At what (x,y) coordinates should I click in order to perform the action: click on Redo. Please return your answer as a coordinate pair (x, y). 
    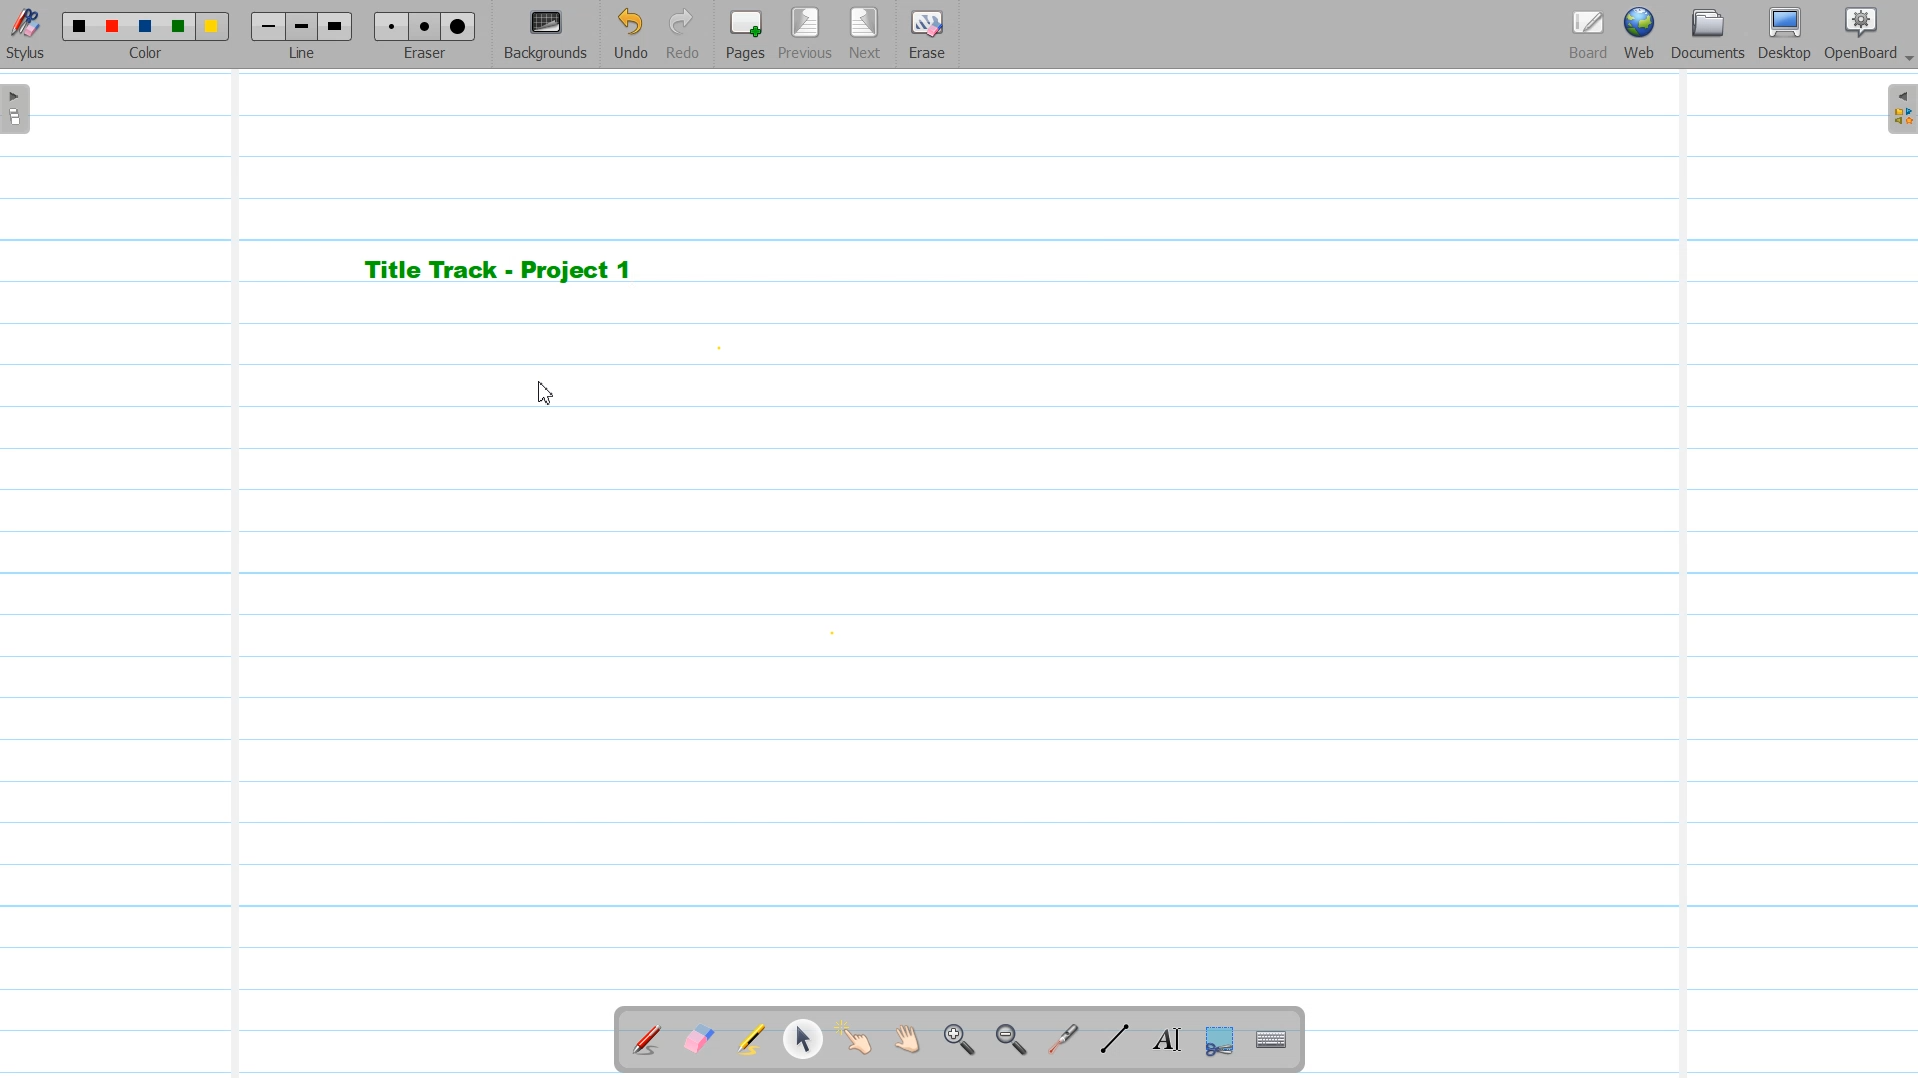
    Looking at the image, I should click on (683, 35).